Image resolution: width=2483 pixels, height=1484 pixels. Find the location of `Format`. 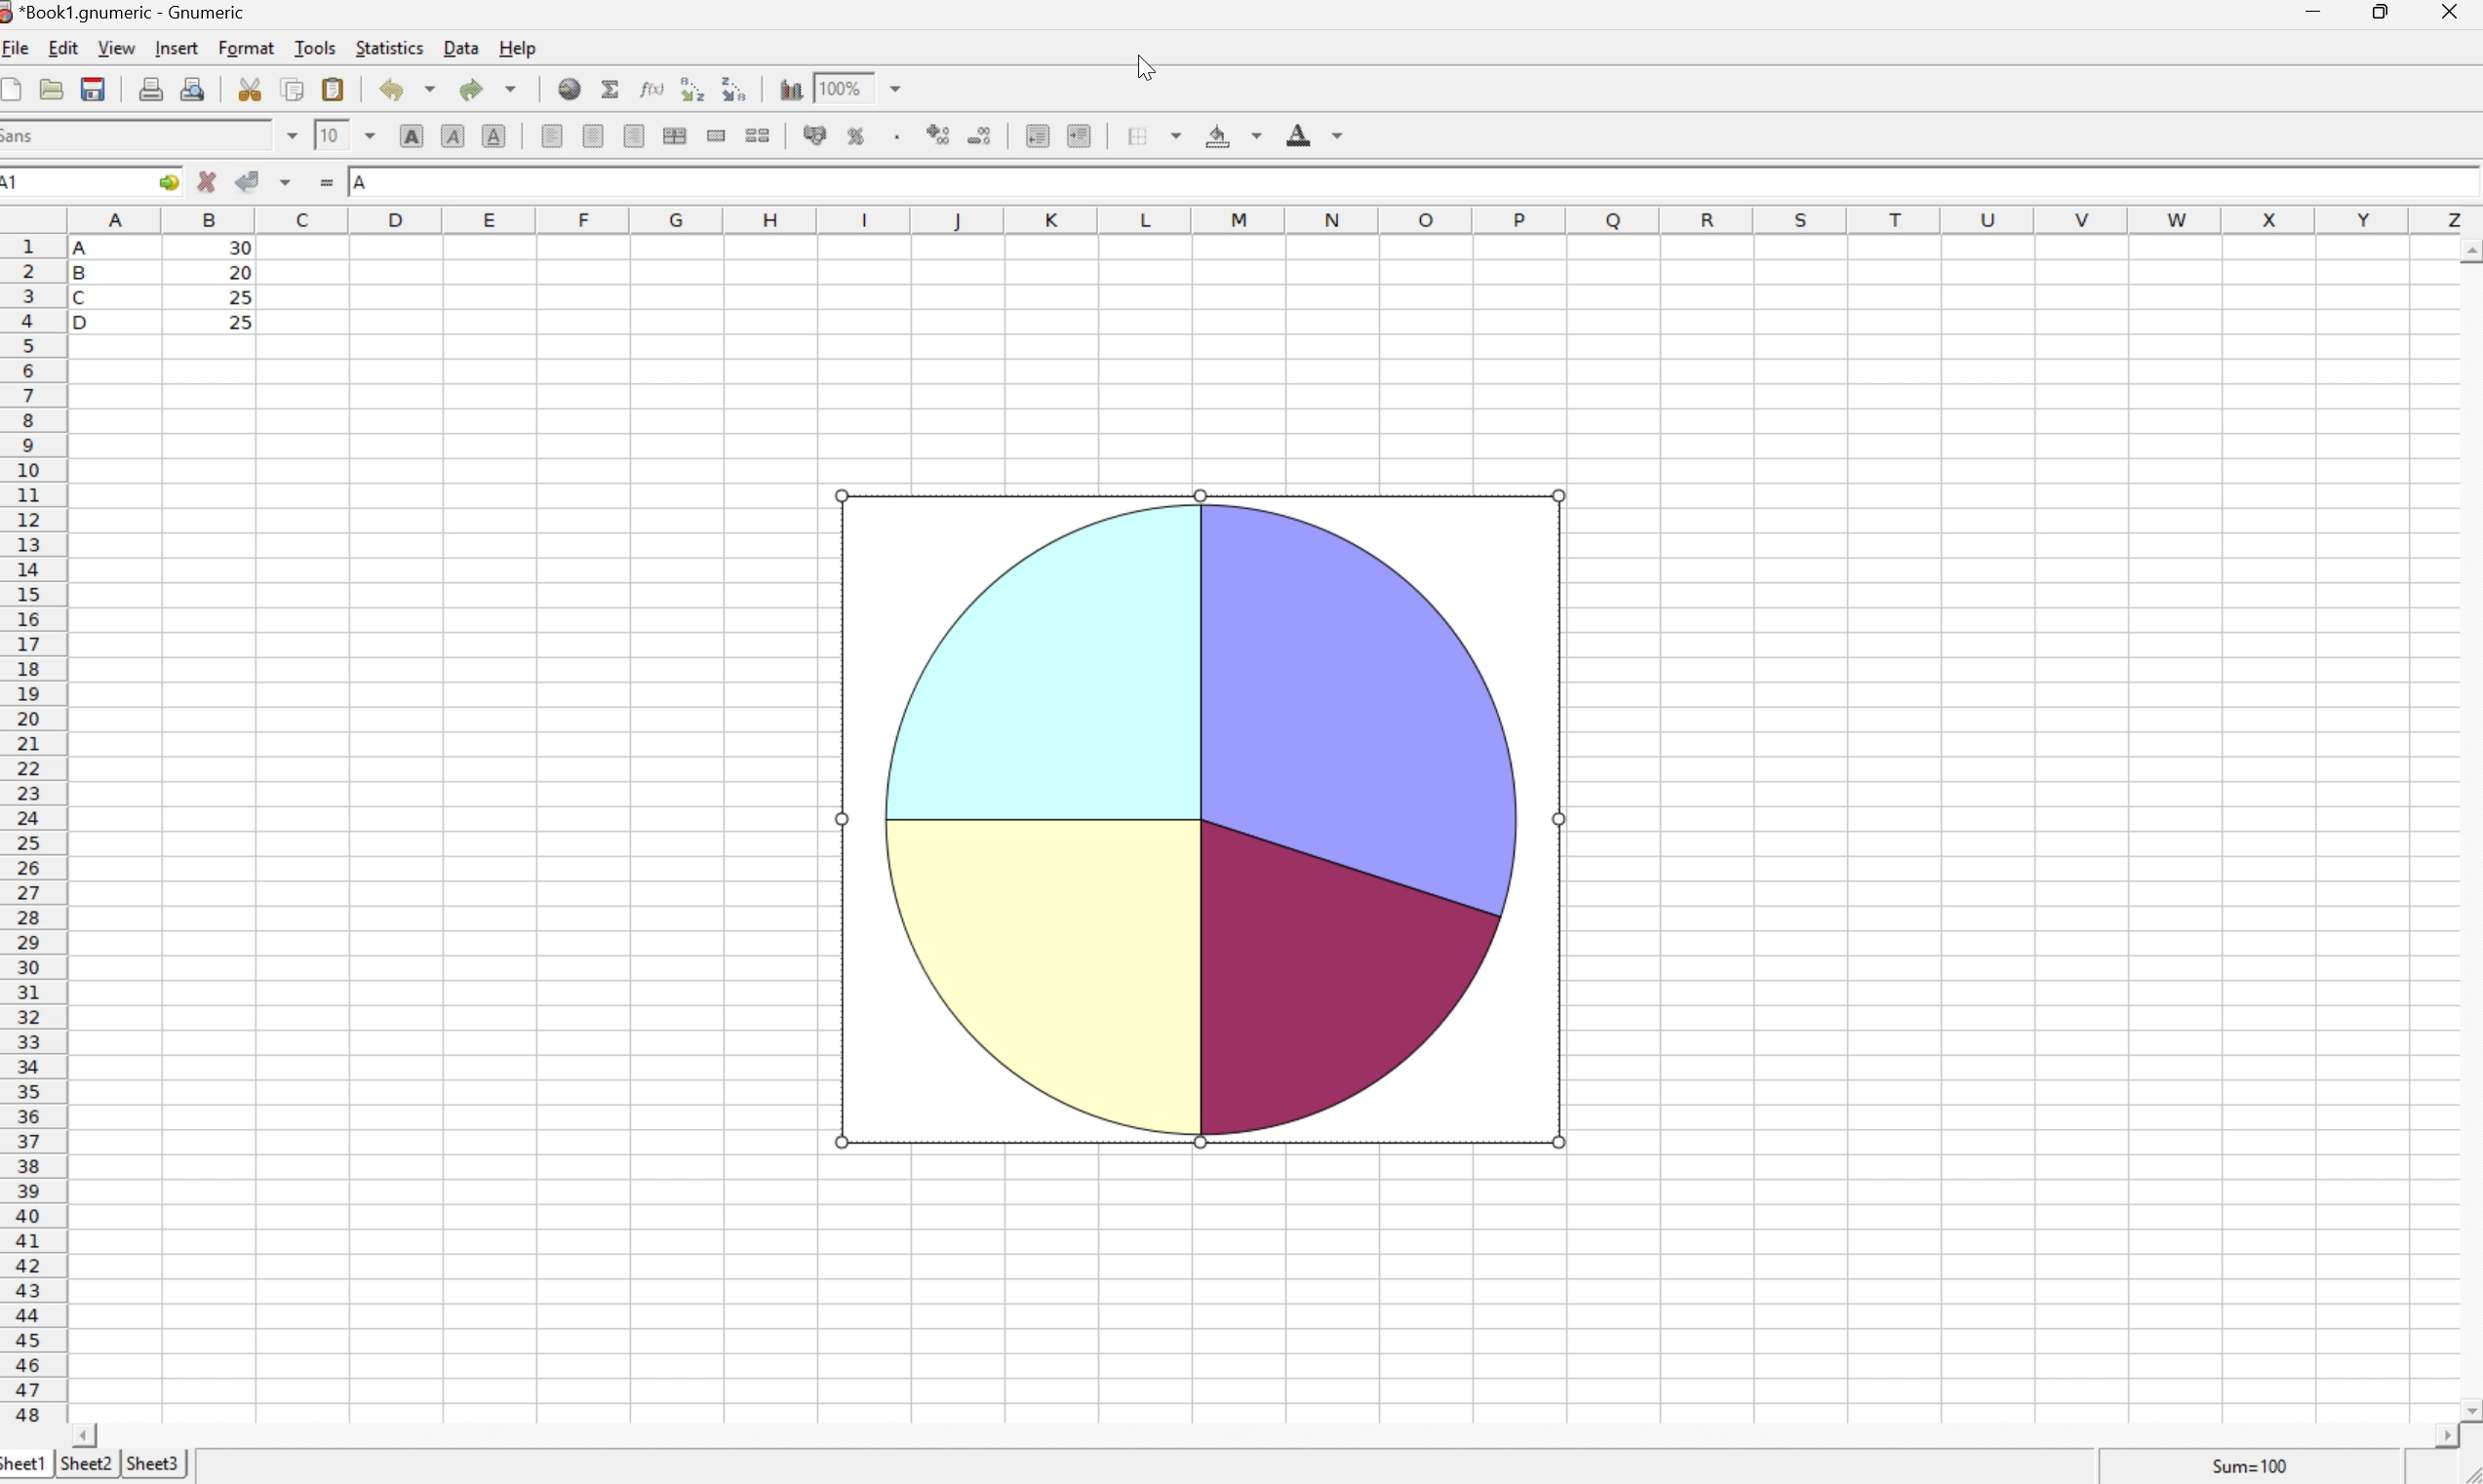

Format is located at coordinates (248, 49).